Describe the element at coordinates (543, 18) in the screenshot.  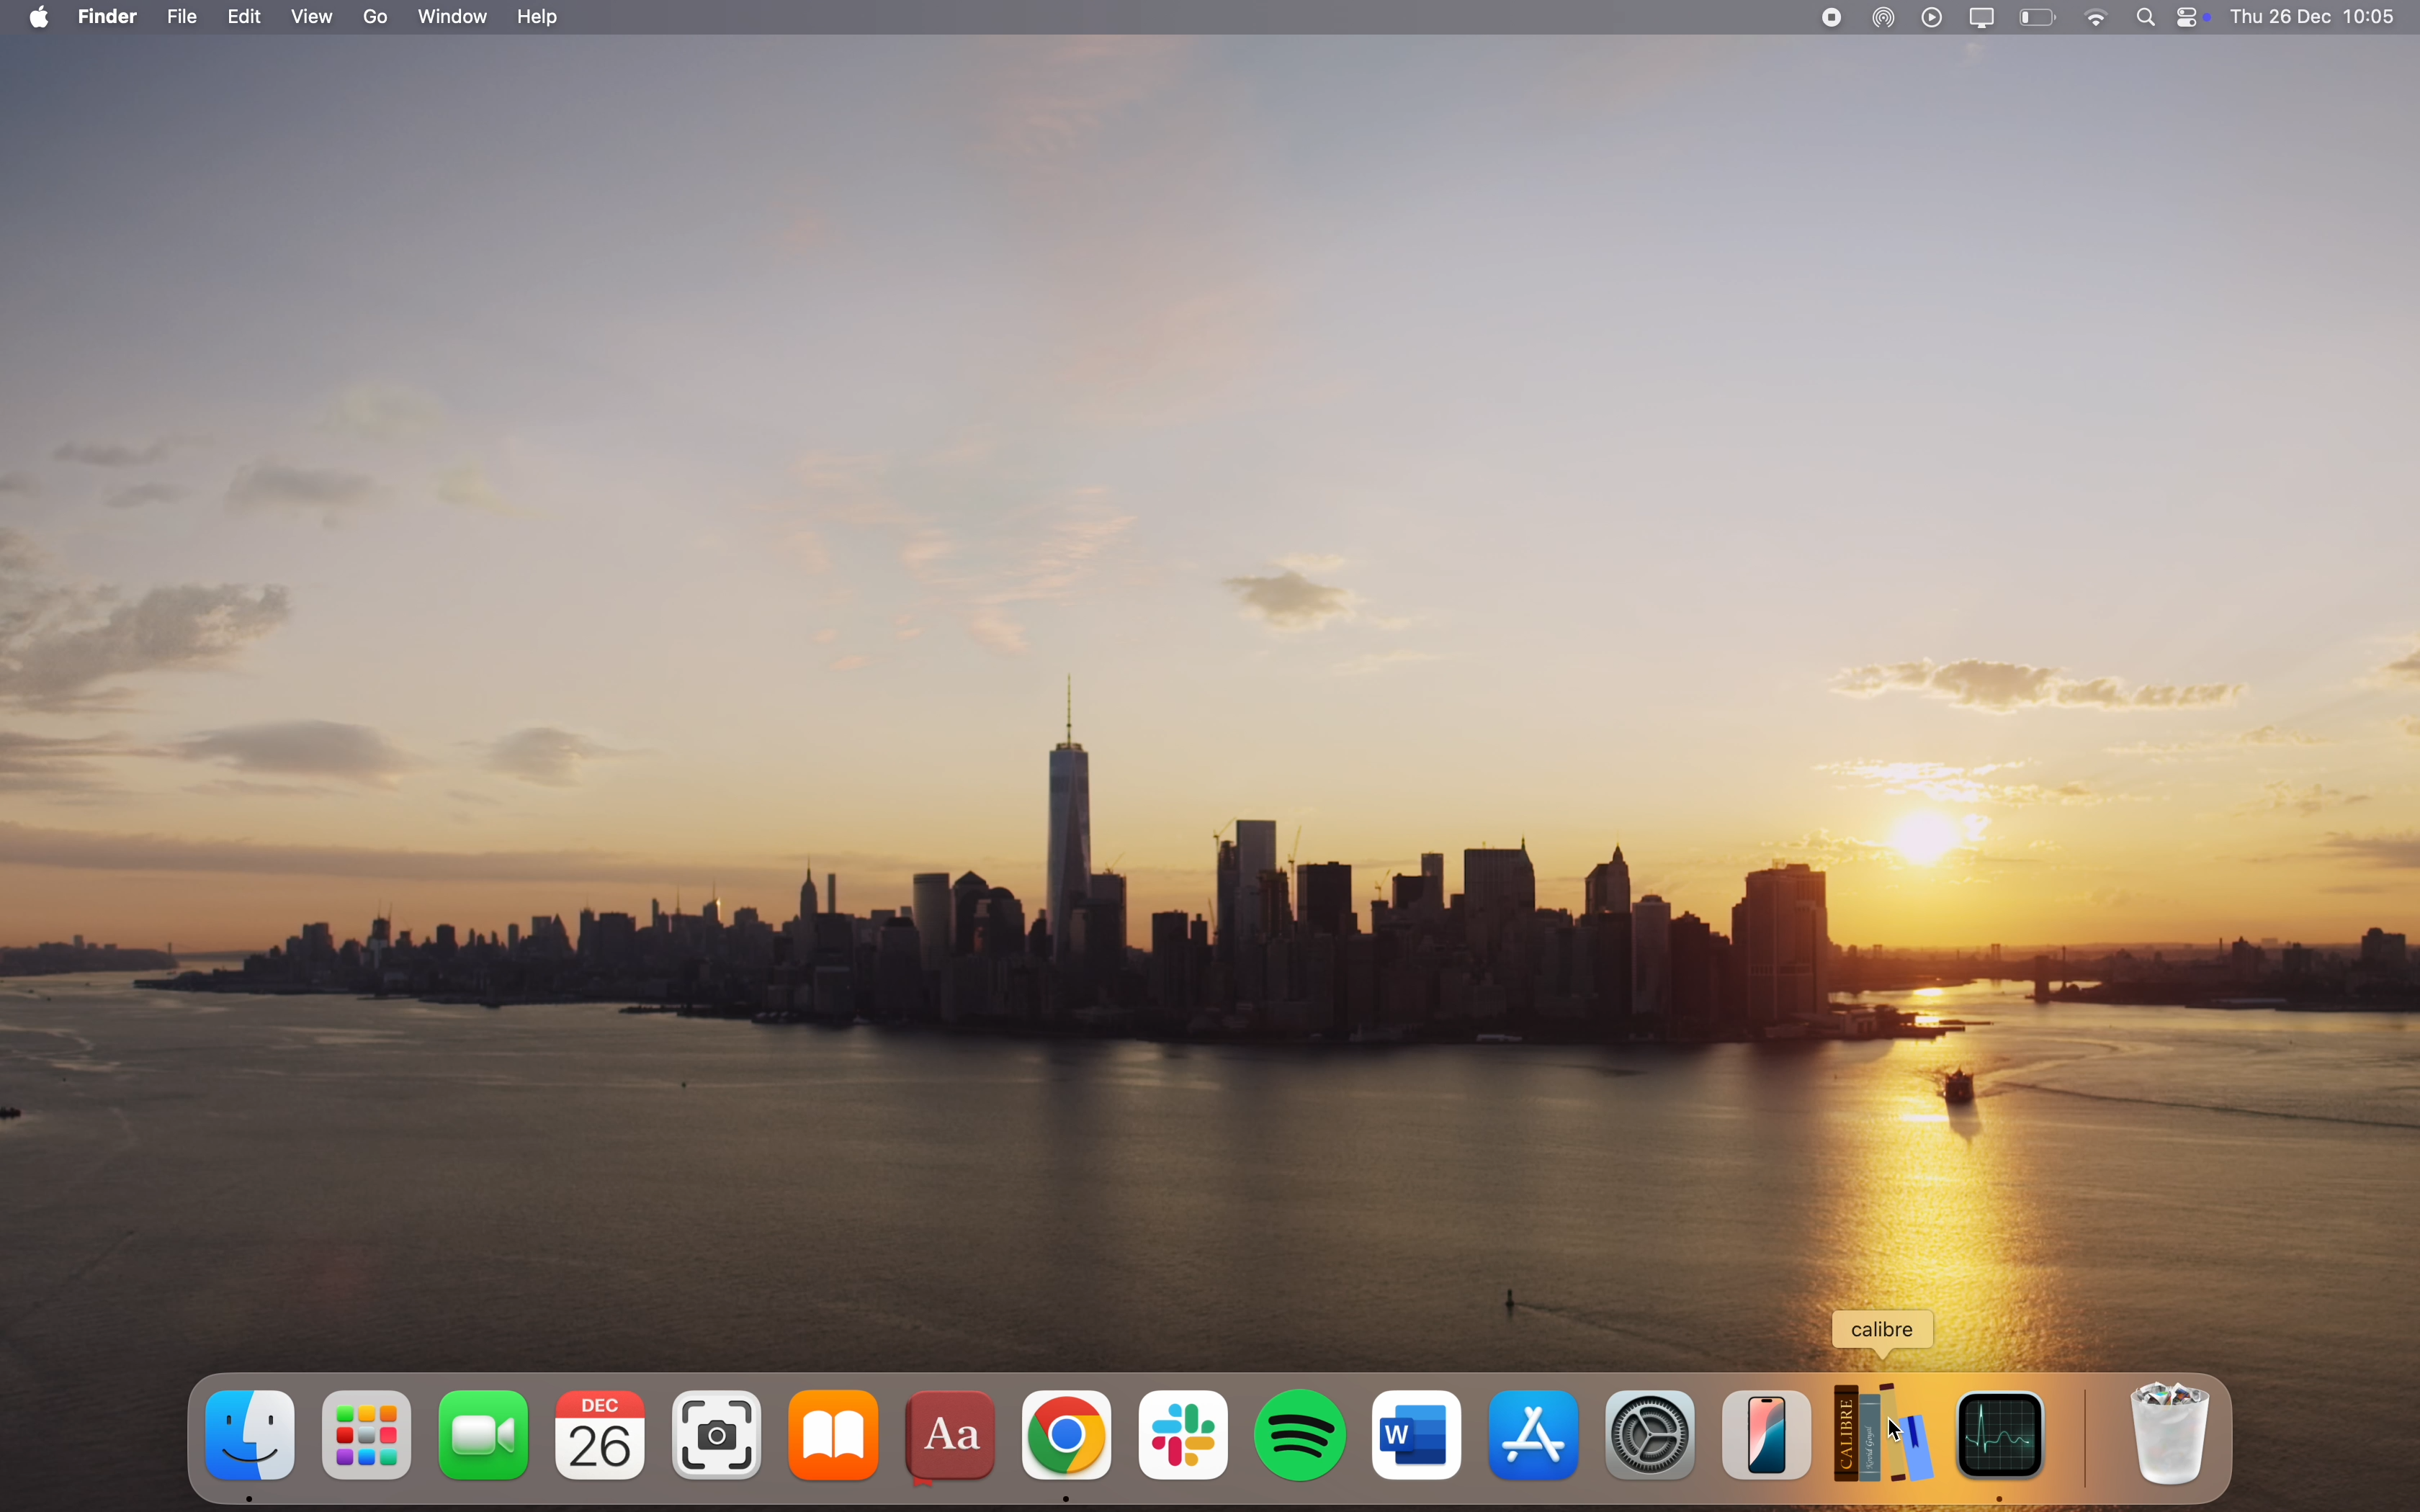
I see `help` at that location.